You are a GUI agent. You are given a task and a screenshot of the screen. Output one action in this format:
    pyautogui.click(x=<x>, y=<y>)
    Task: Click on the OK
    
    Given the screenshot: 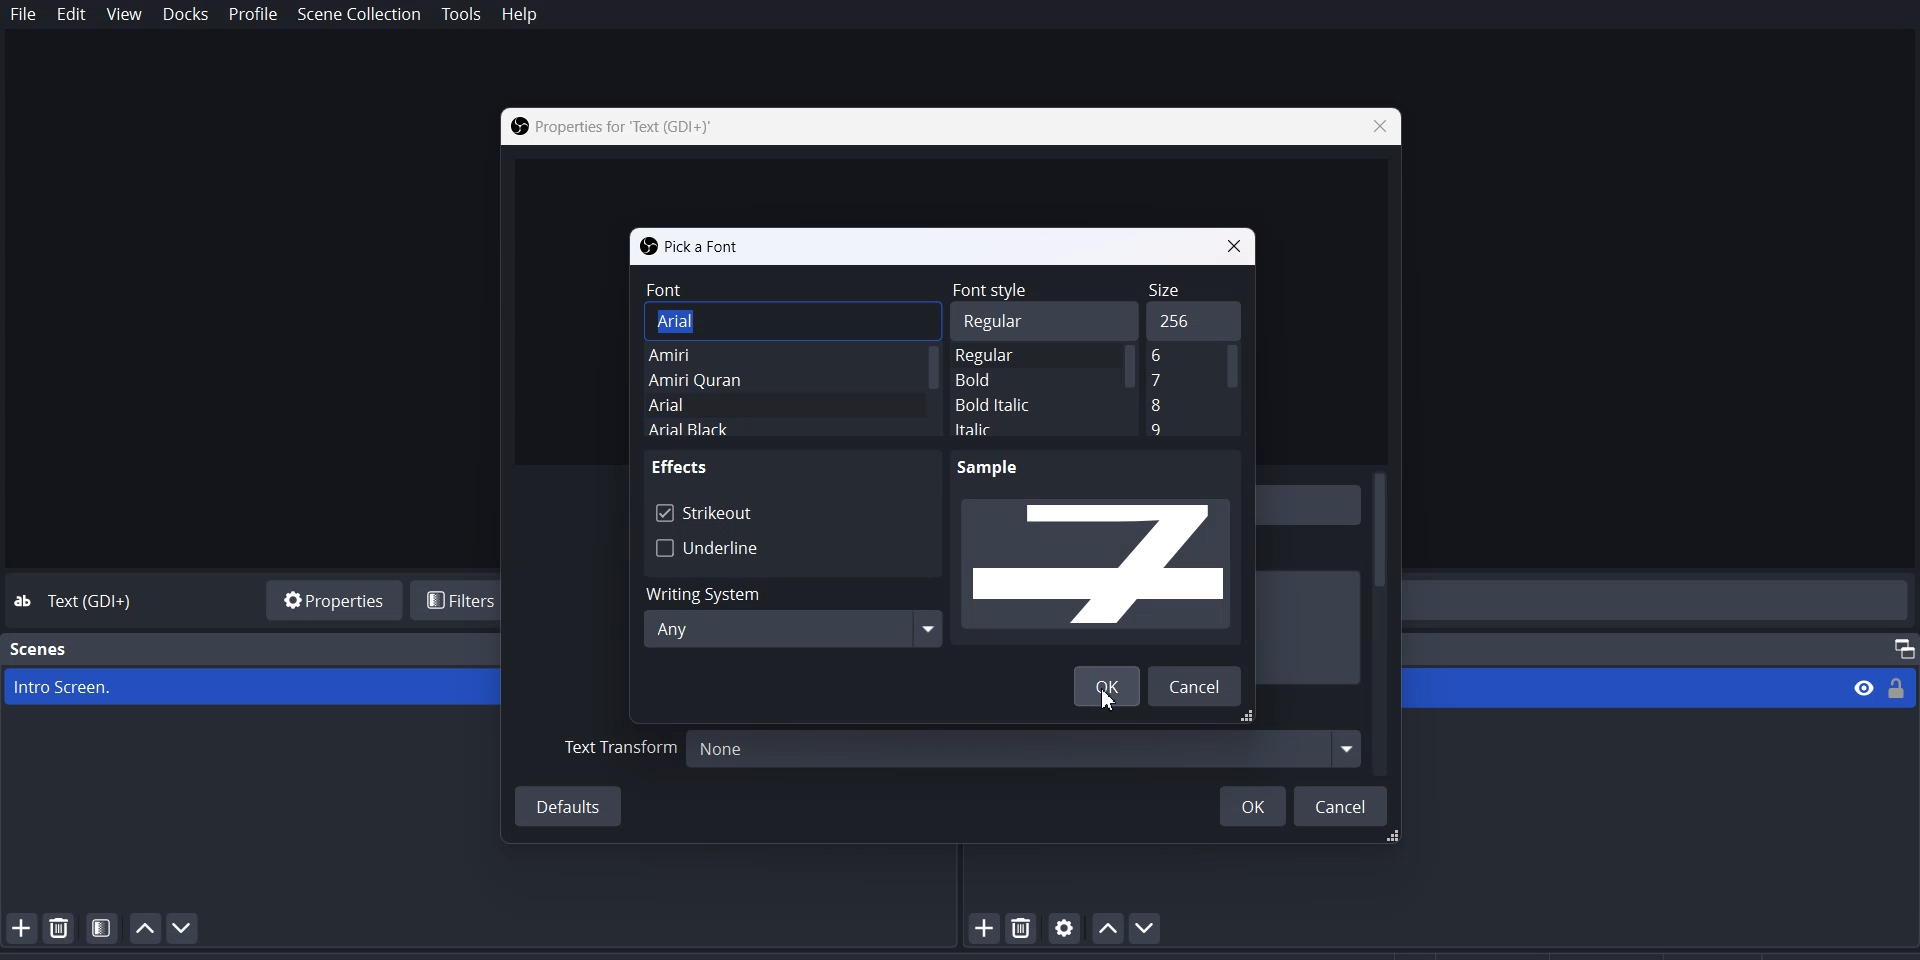 What is the action you would take?
    pyautogui.click(x=1252, y=804)
    